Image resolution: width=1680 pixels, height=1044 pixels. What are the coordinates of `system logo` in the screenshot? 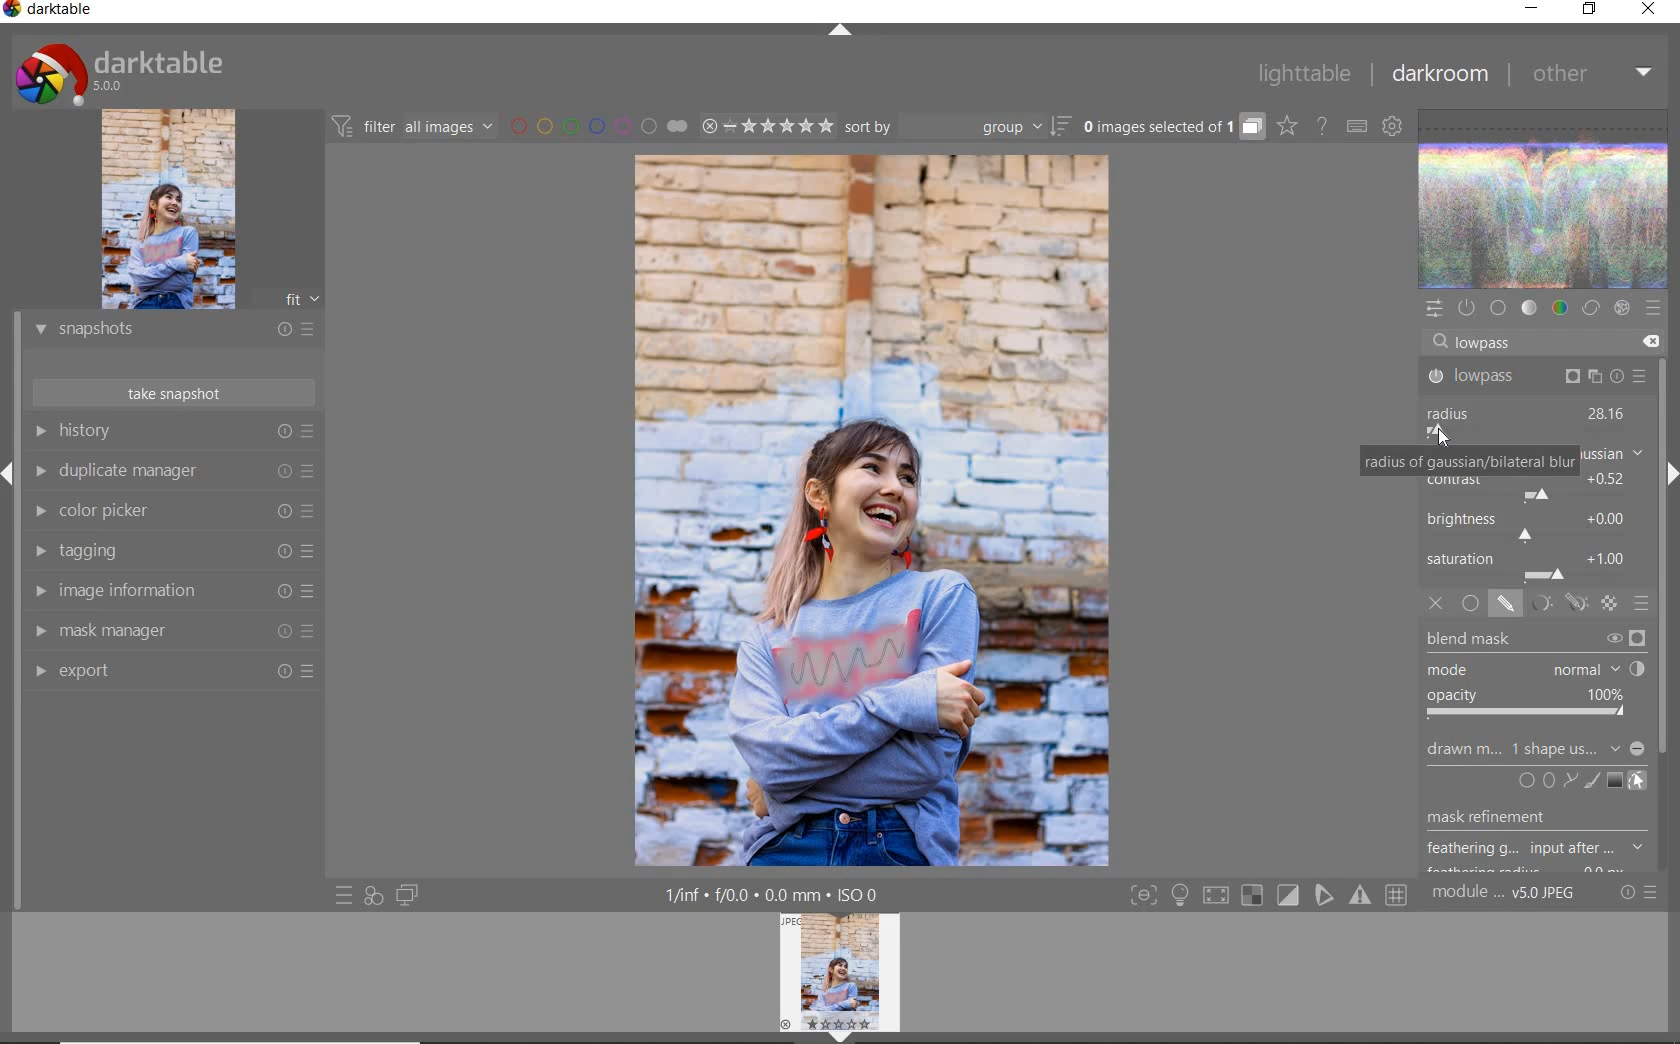 It's located at (119, 72).